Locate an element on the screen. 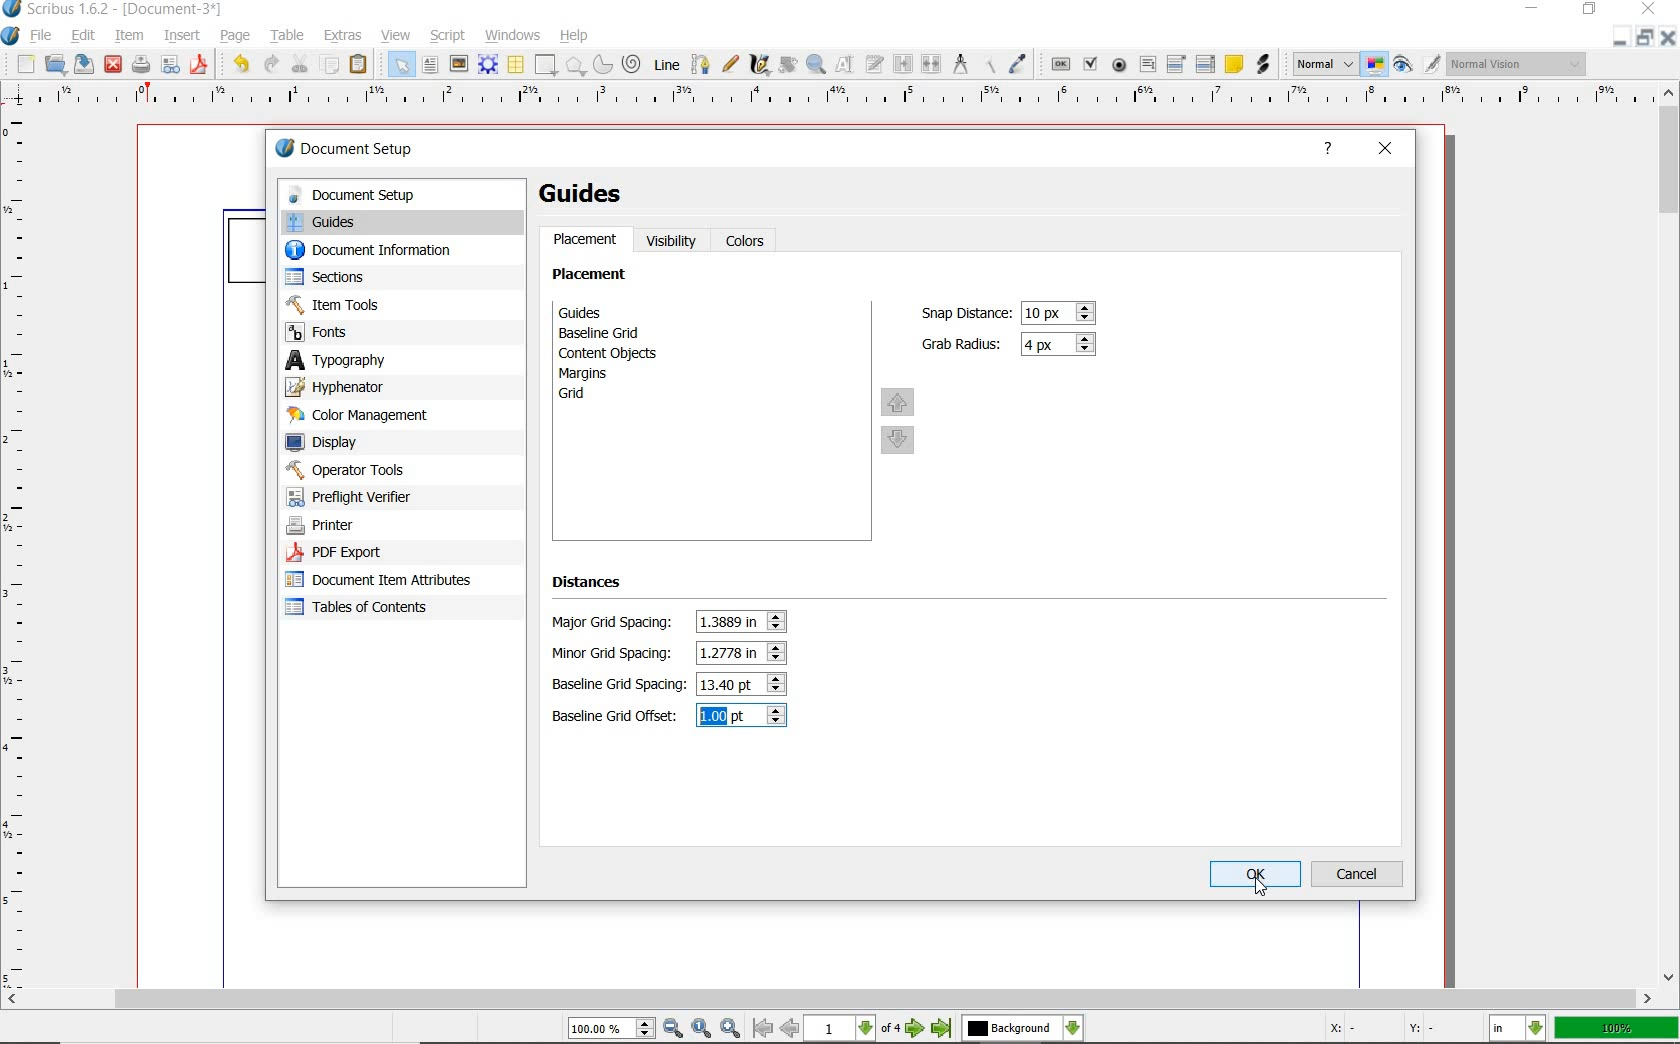 This screenshot has width=1680, height=1044. freehand line is located at coordinates (731, 65).